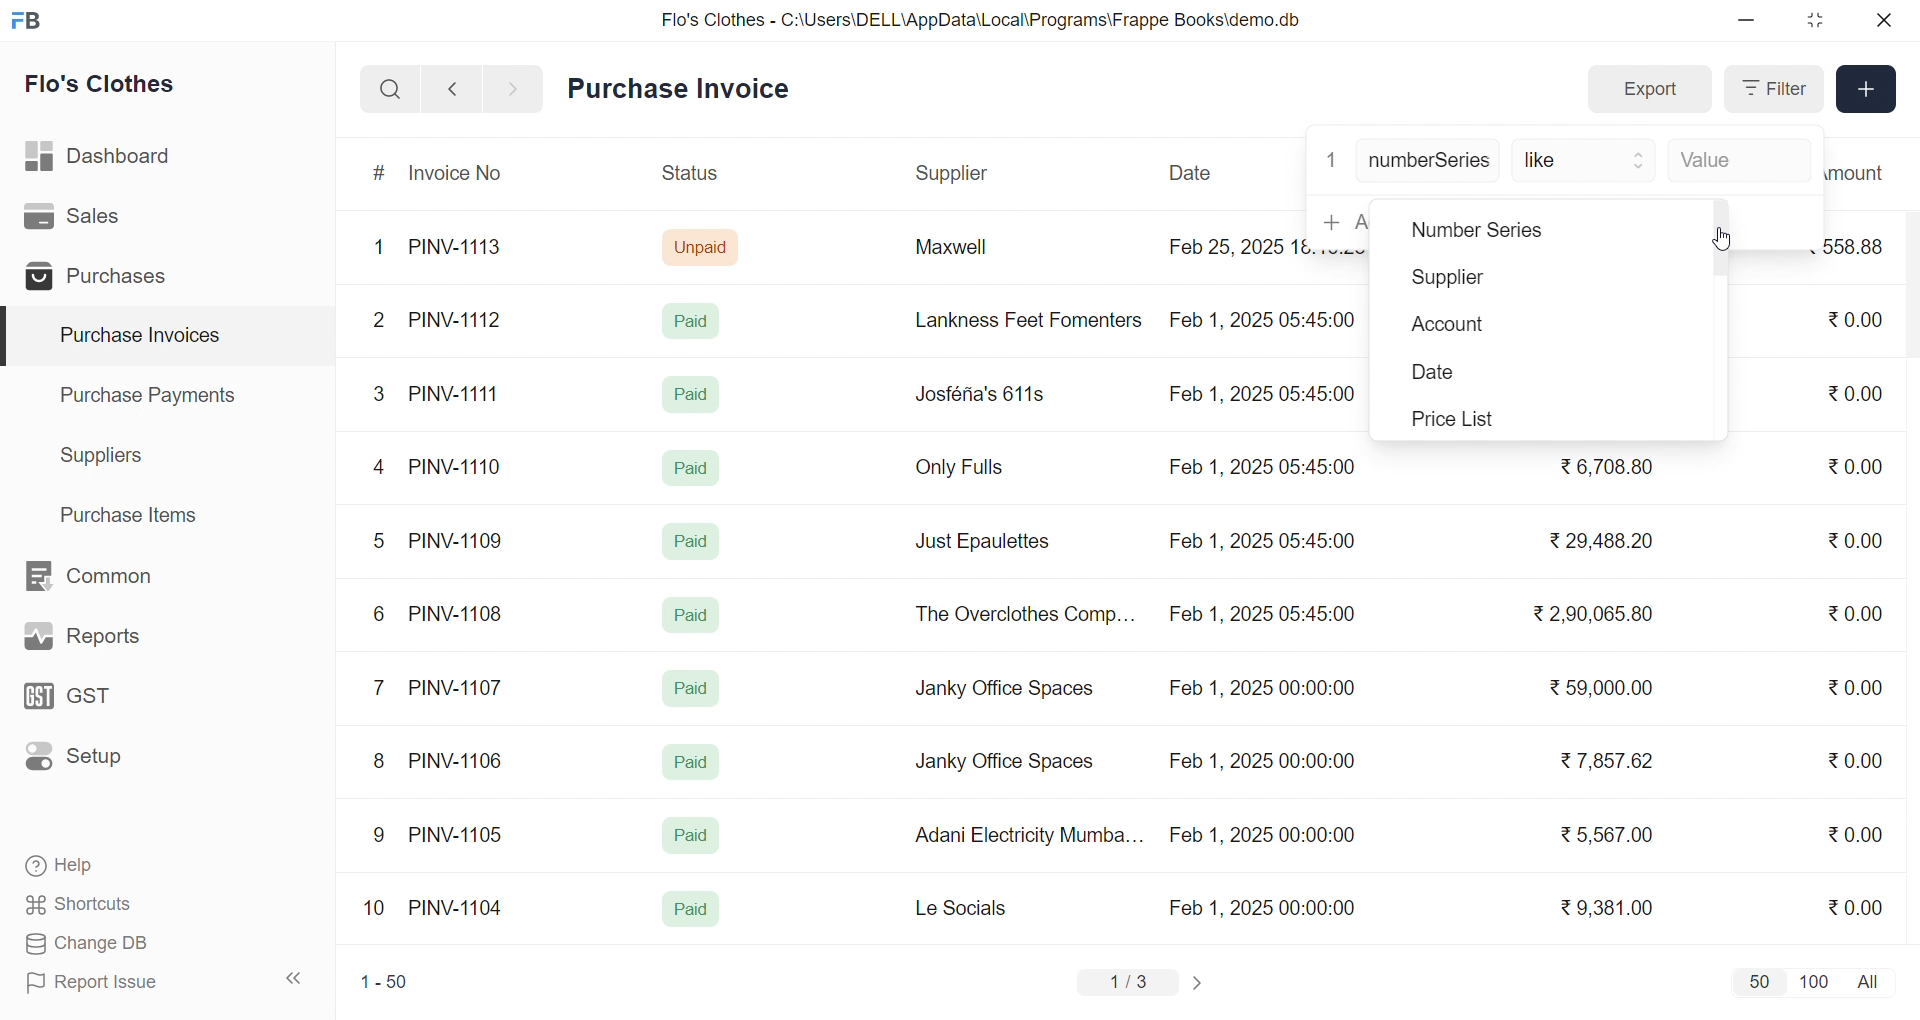 The width and height of the screenshot is (1920, 1020). I want to click on Invoice No, so click(463, 174).